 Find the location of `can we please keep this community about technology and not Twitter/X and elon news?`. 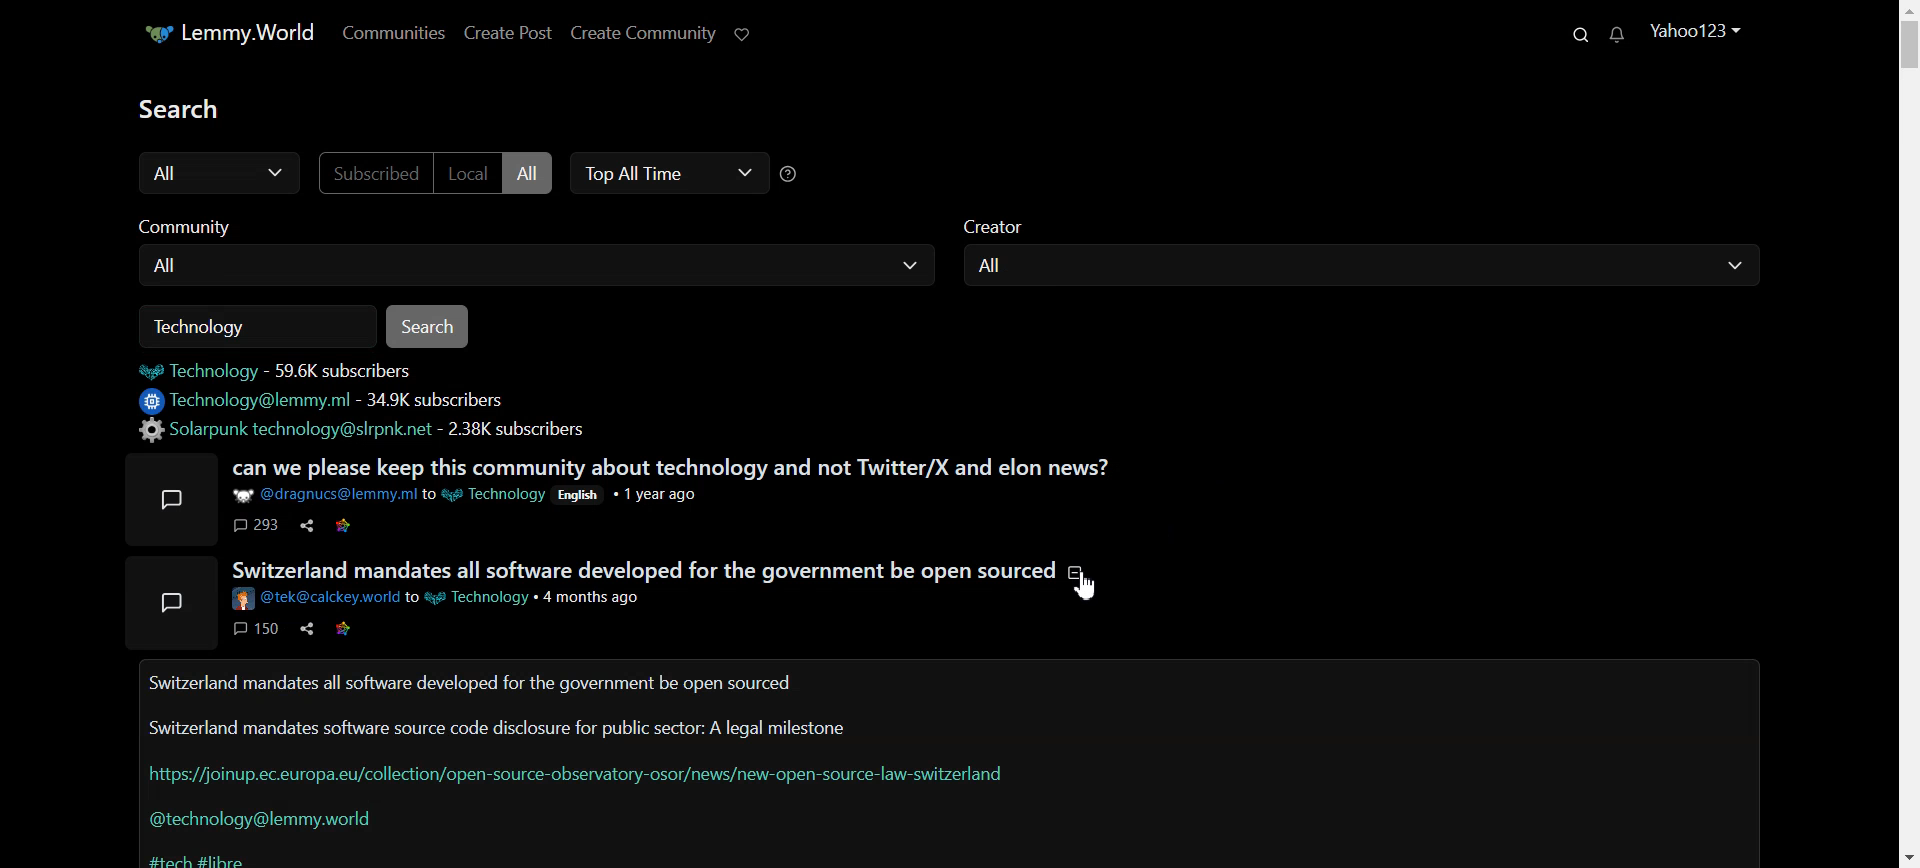

can we please keep this community about technology and not Twitter/X and elon news? is located at coordinates (674, 467).